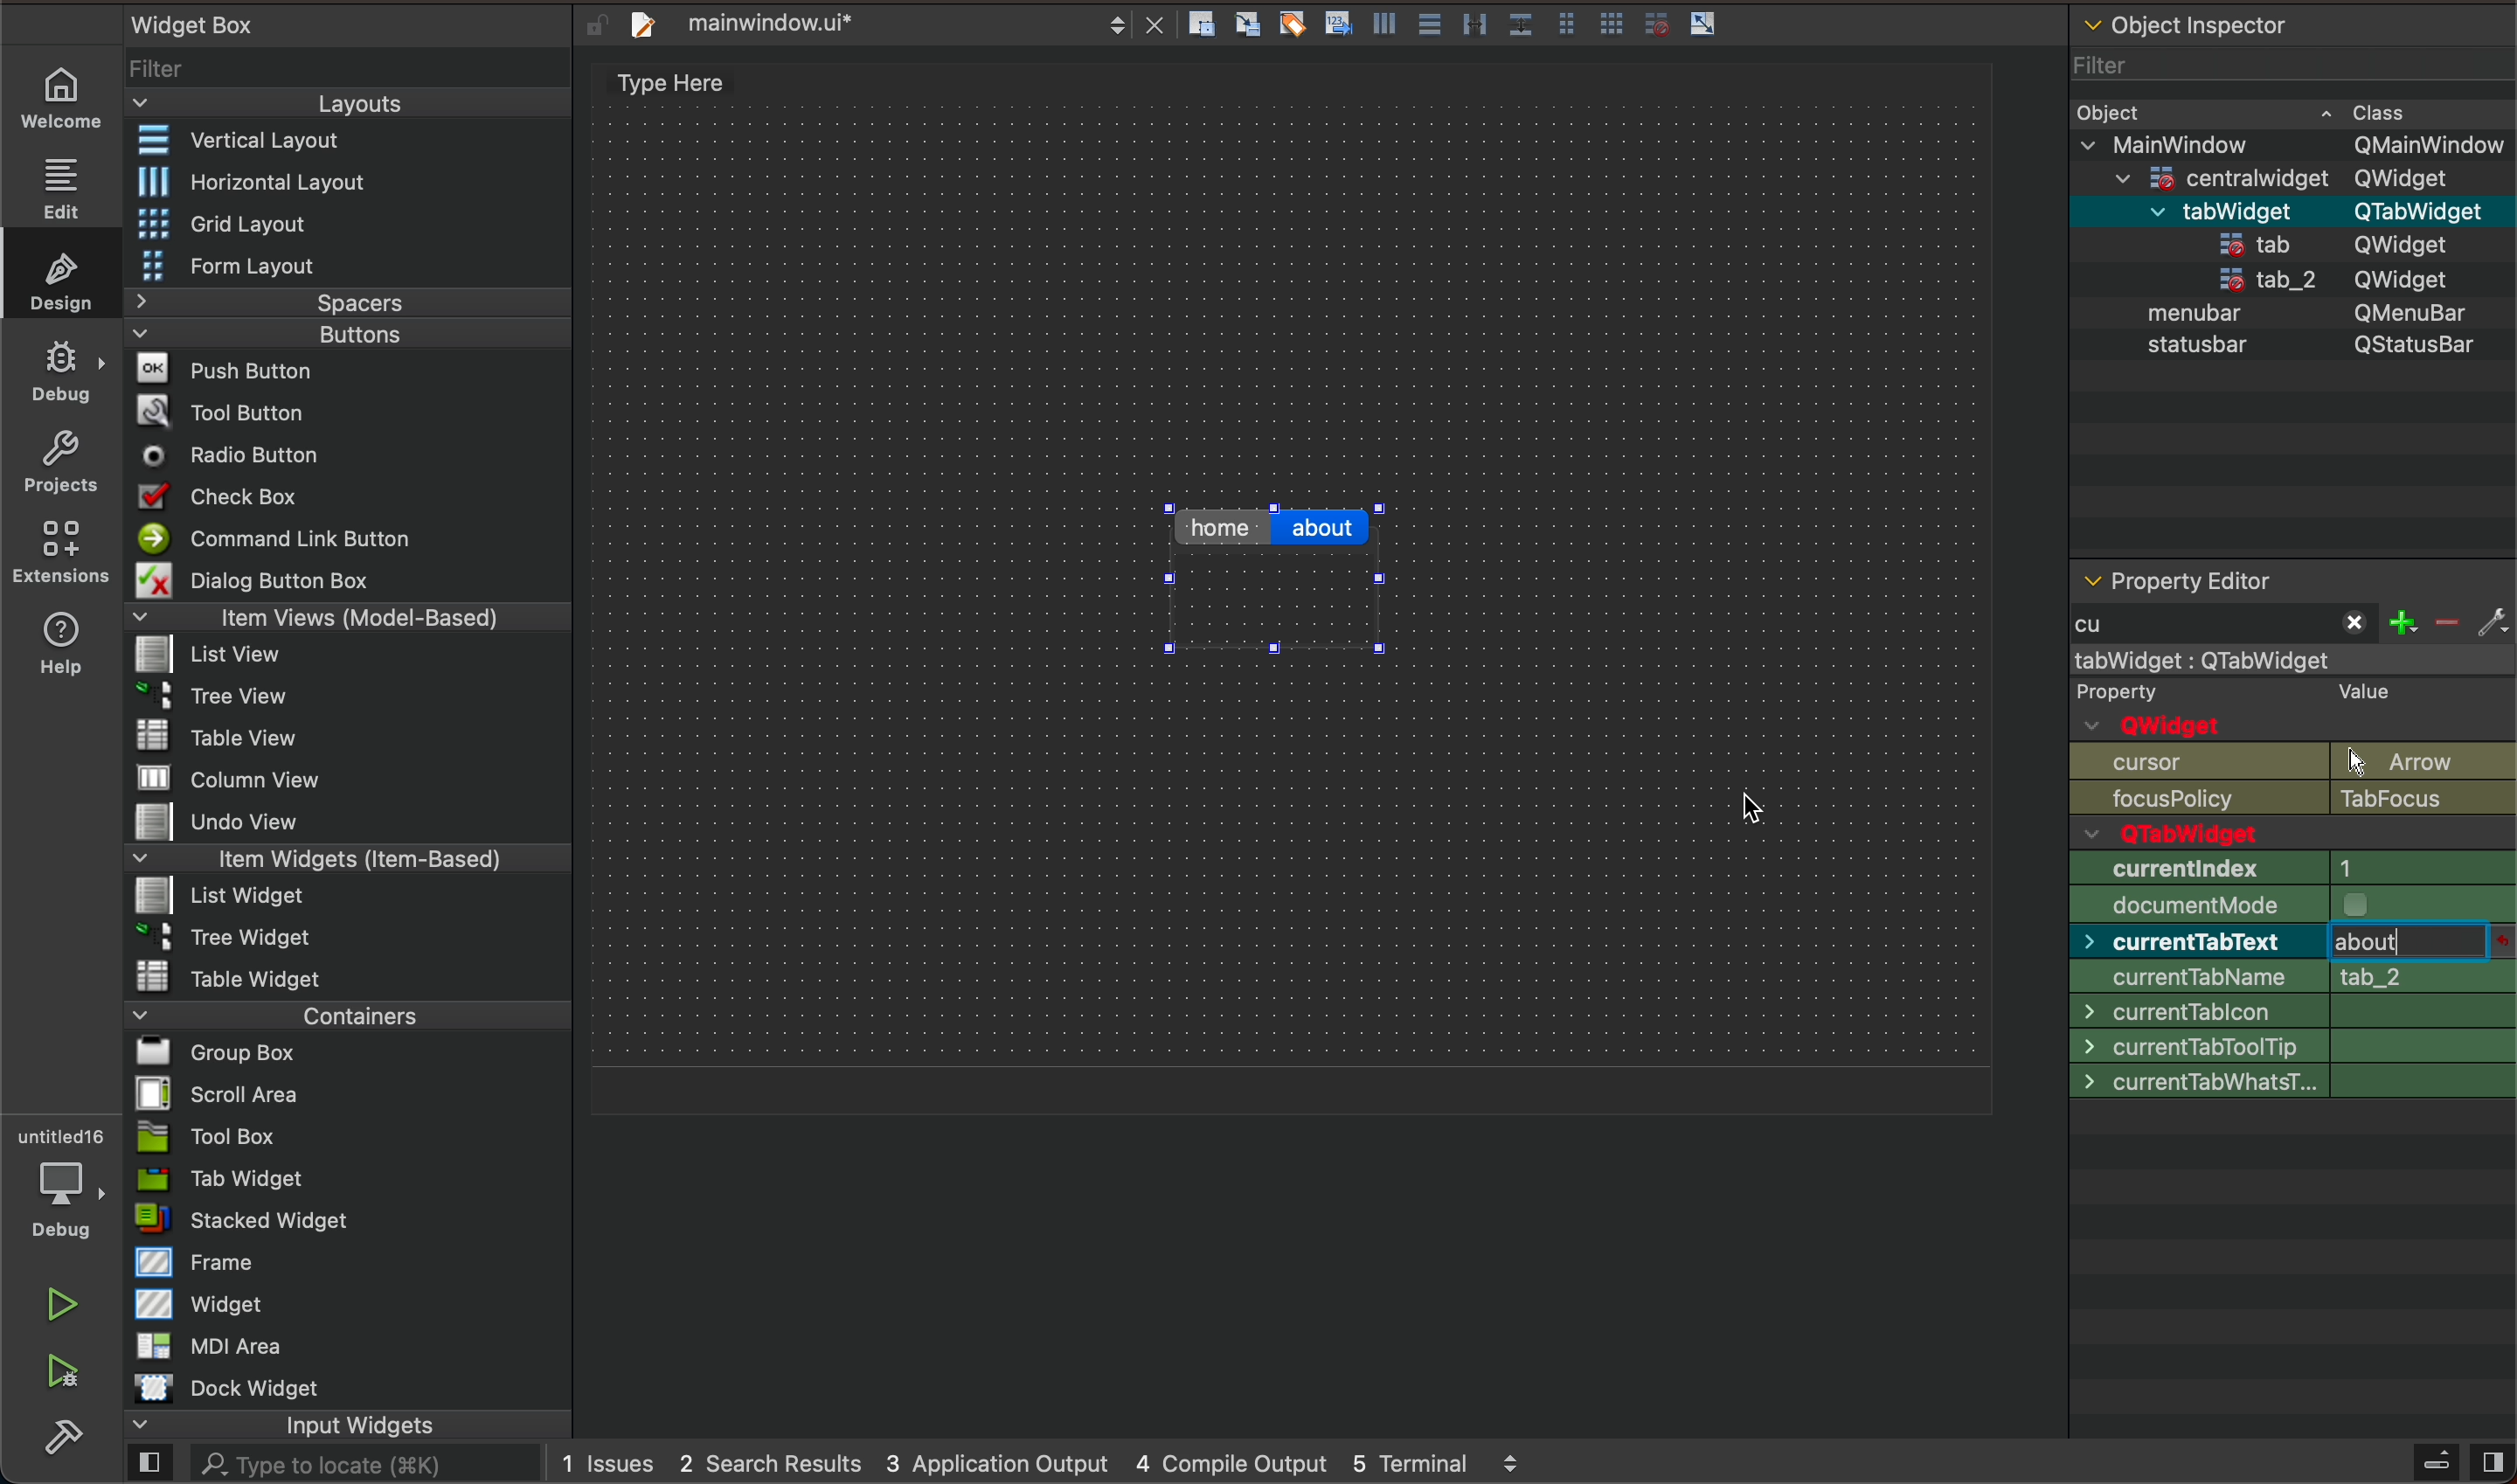 The height and width of the screenshot is (1484, 2517). I want to click on run and debuh, so click(74, 1373).